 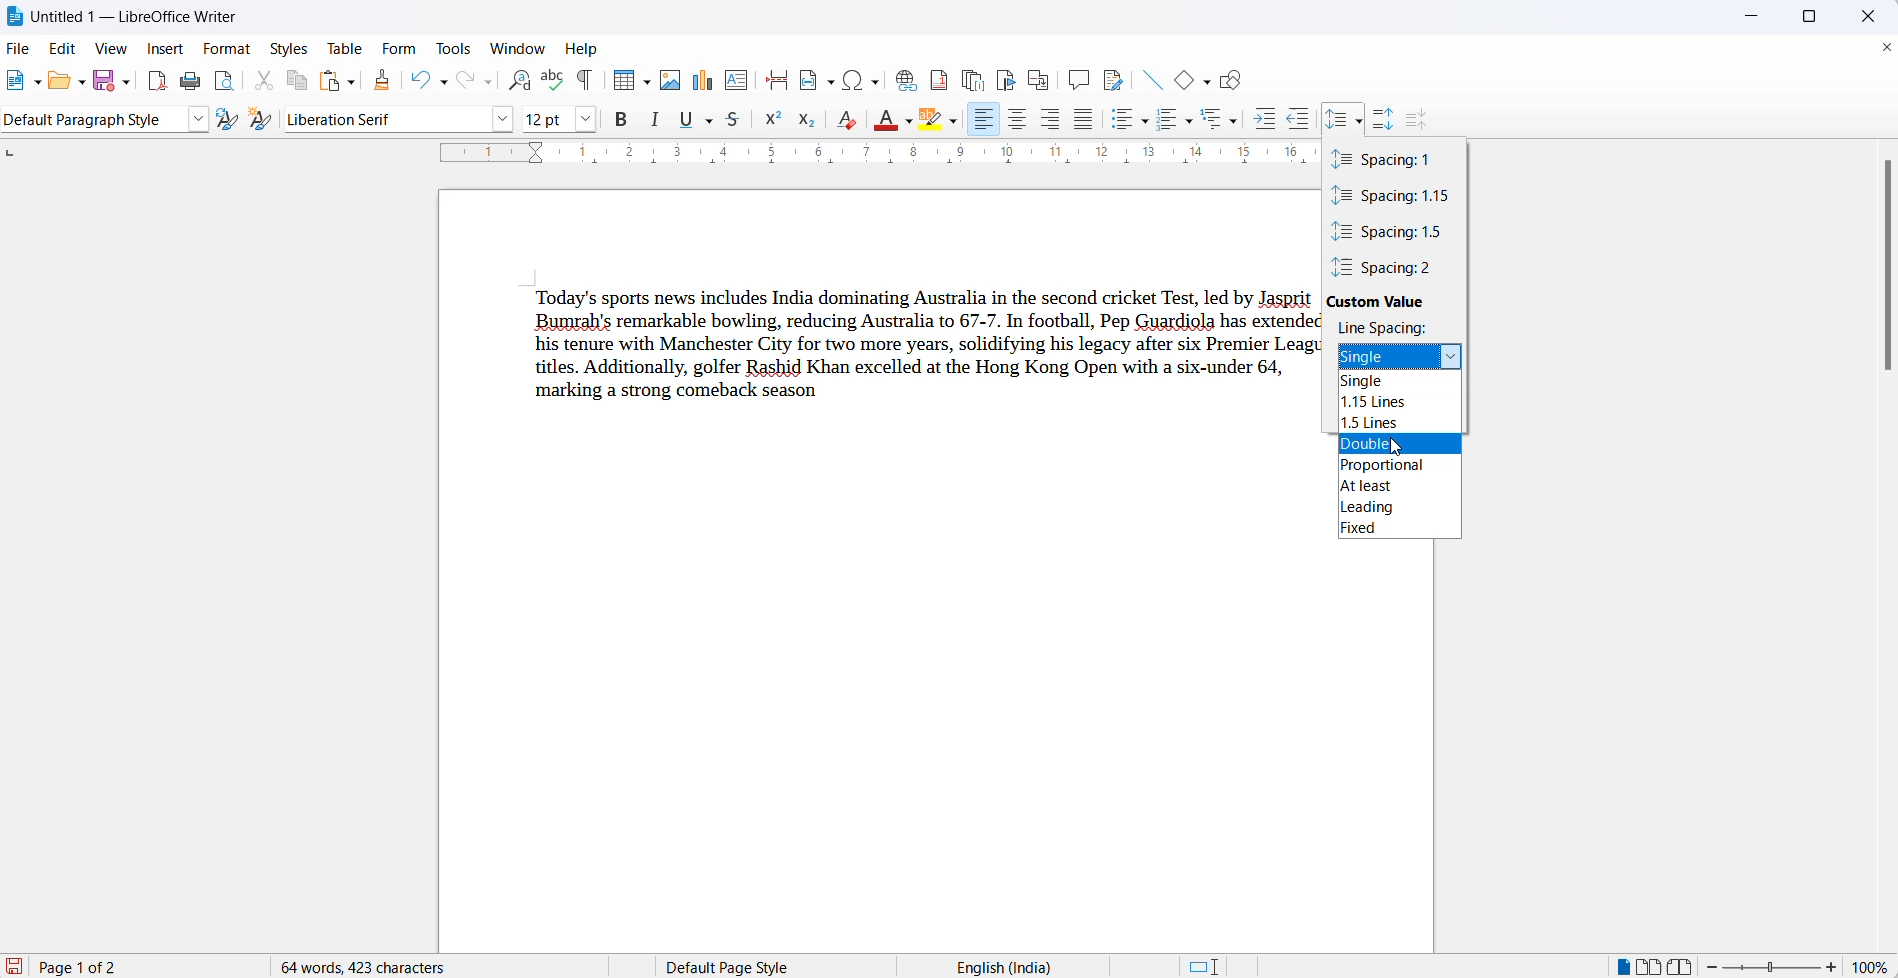 I want to click on 1.15 lines, so click(x=1397, y=403).